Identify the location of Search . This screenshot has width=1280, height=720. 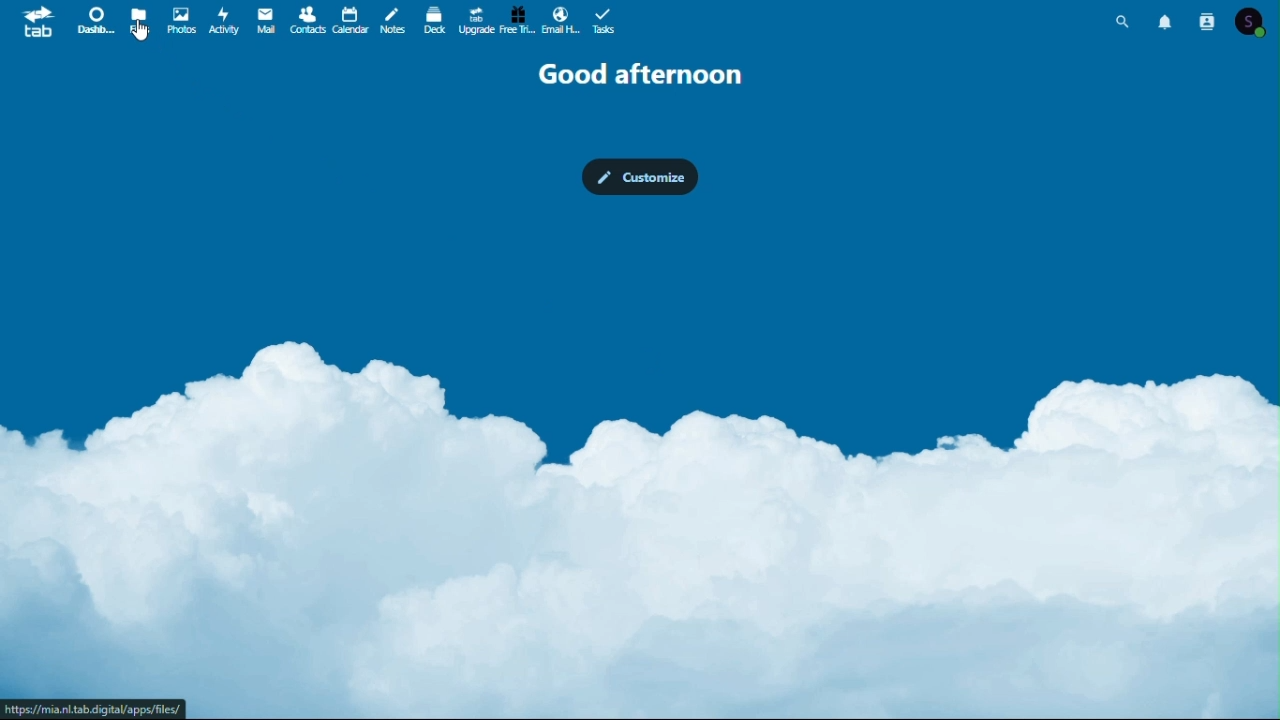
(1122, 21).